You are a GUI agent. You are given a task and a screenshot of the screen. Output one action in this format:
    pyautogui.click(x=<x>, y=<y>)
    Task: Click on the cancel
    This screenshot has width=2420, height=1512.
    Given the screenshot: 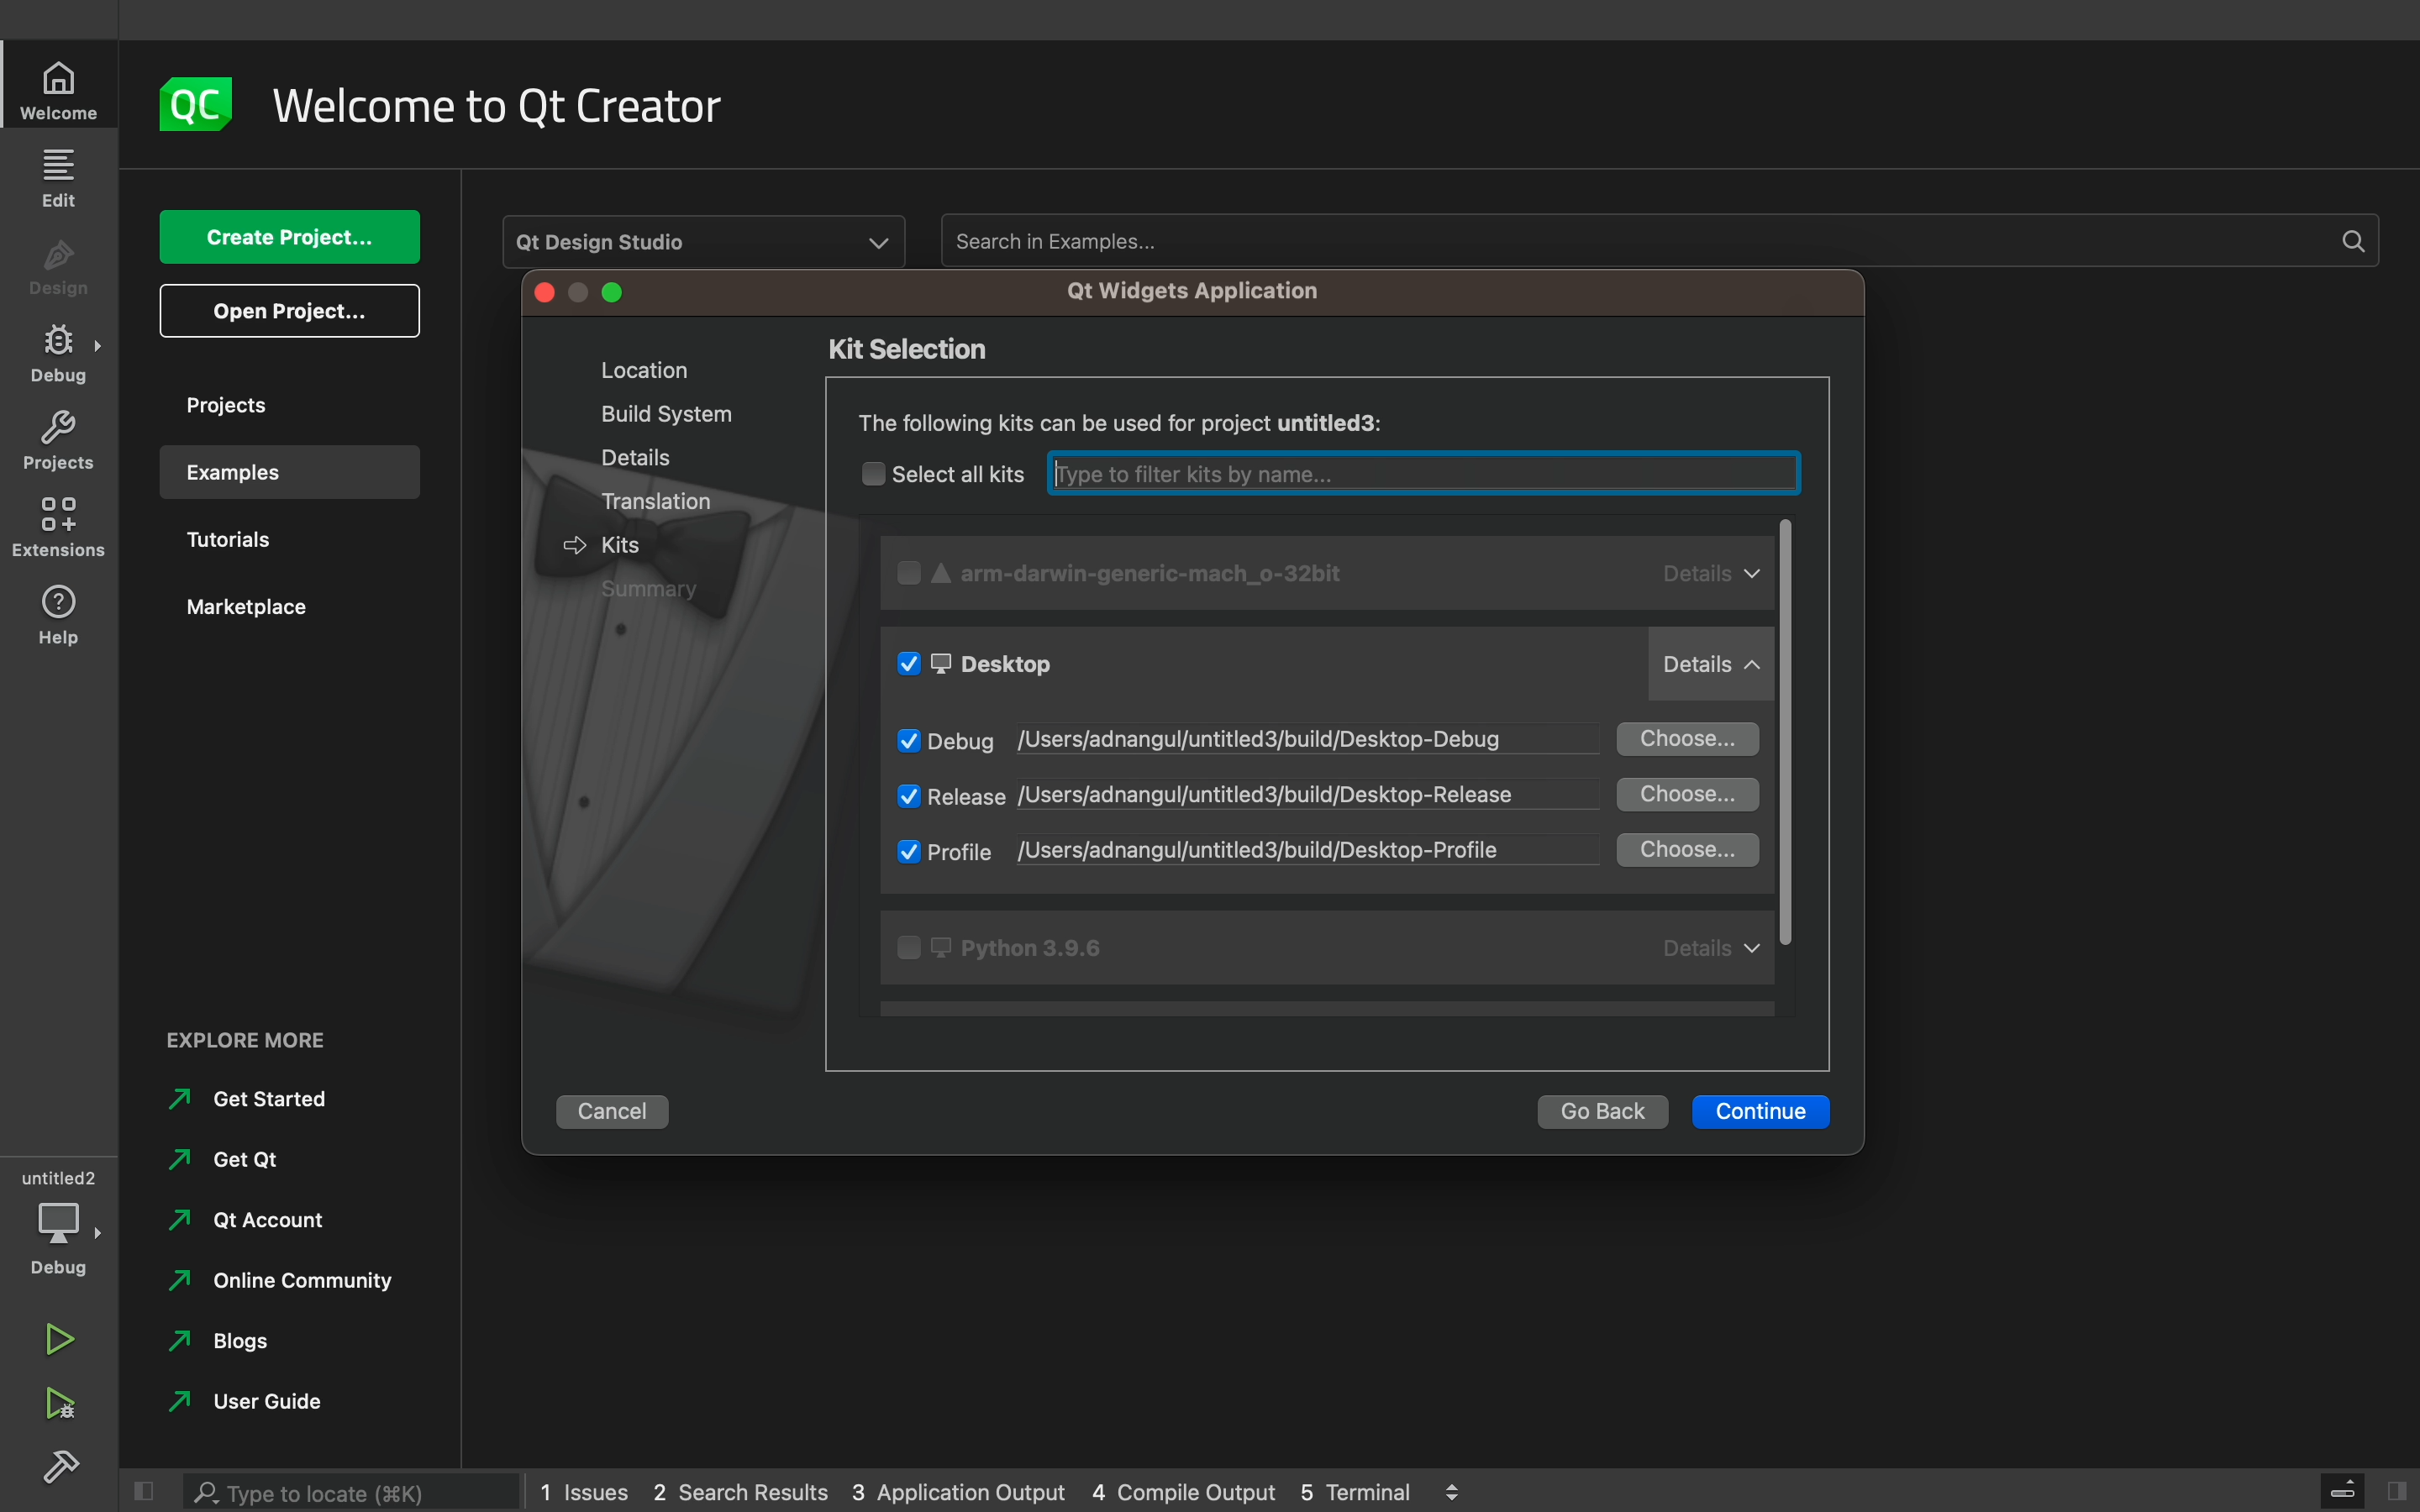 What is the action you would take?
    pyautogui.click(x=622, y=1107)
    